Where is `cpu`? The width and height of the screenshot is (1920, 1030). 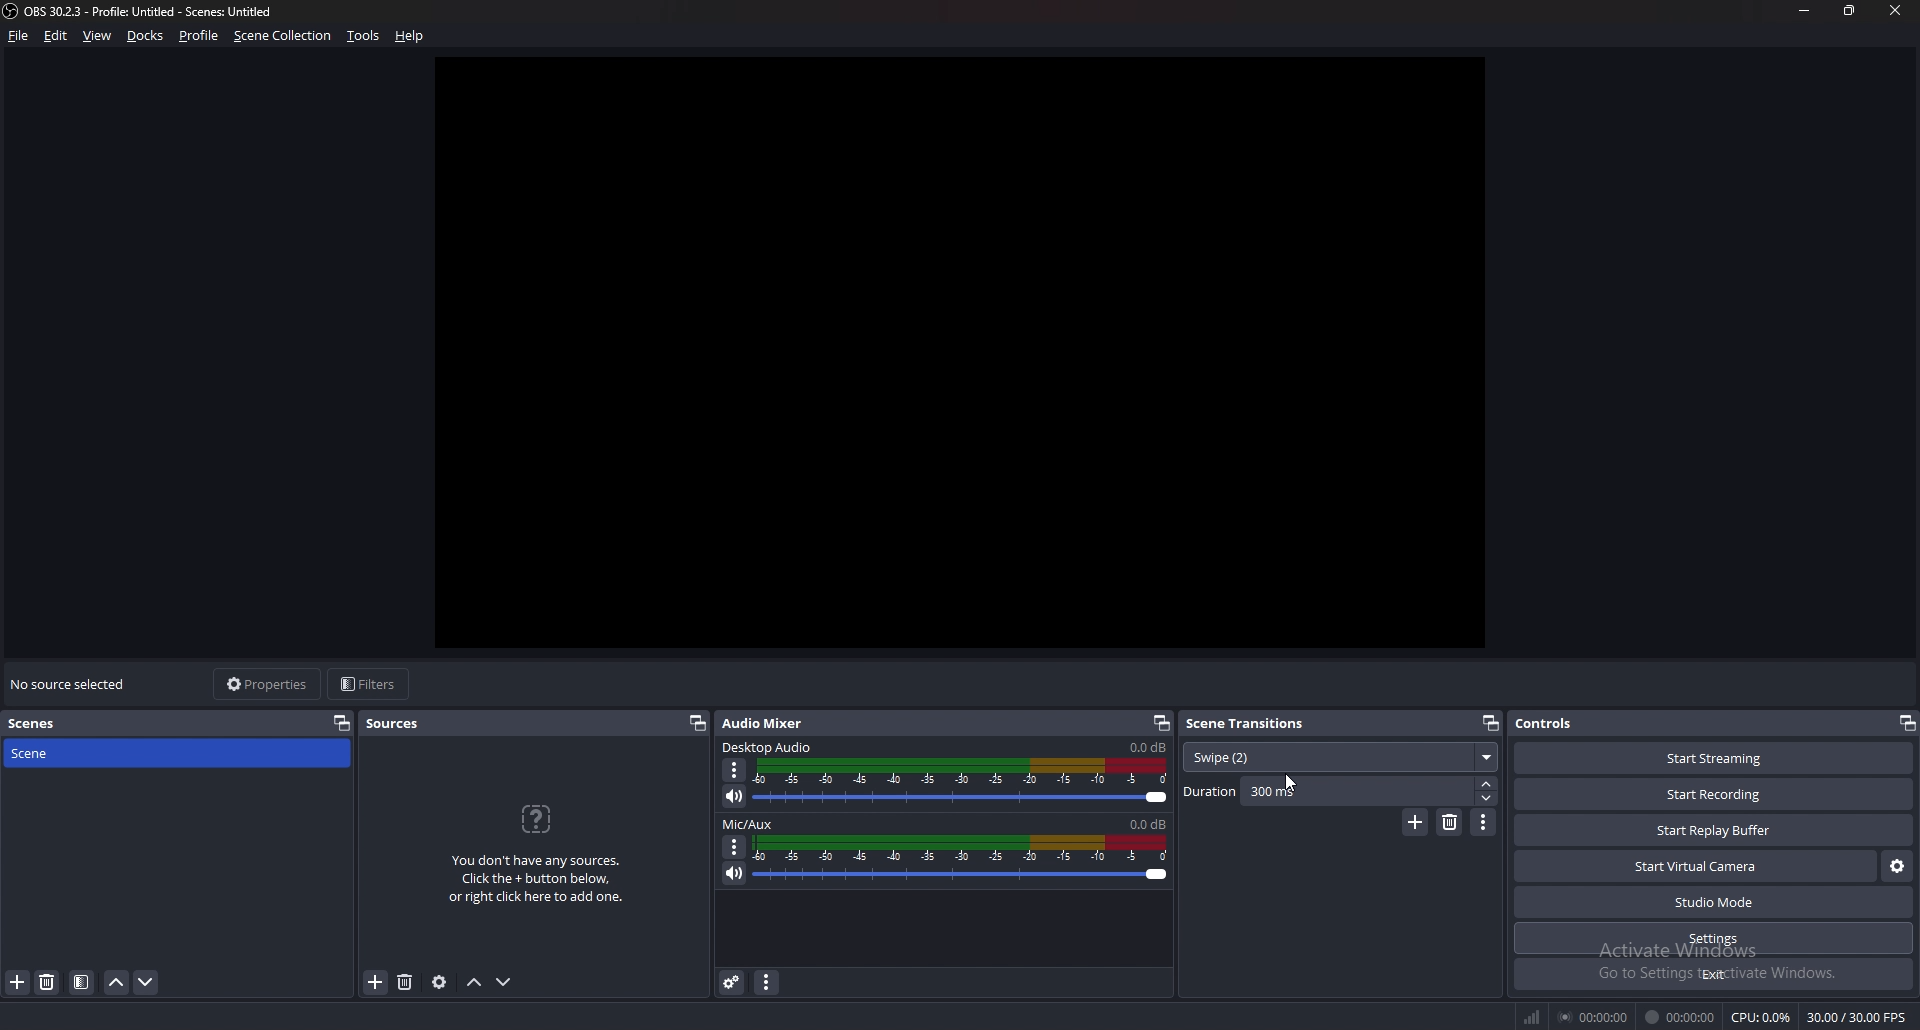 cpu is located at coordinates (1761, 1017).